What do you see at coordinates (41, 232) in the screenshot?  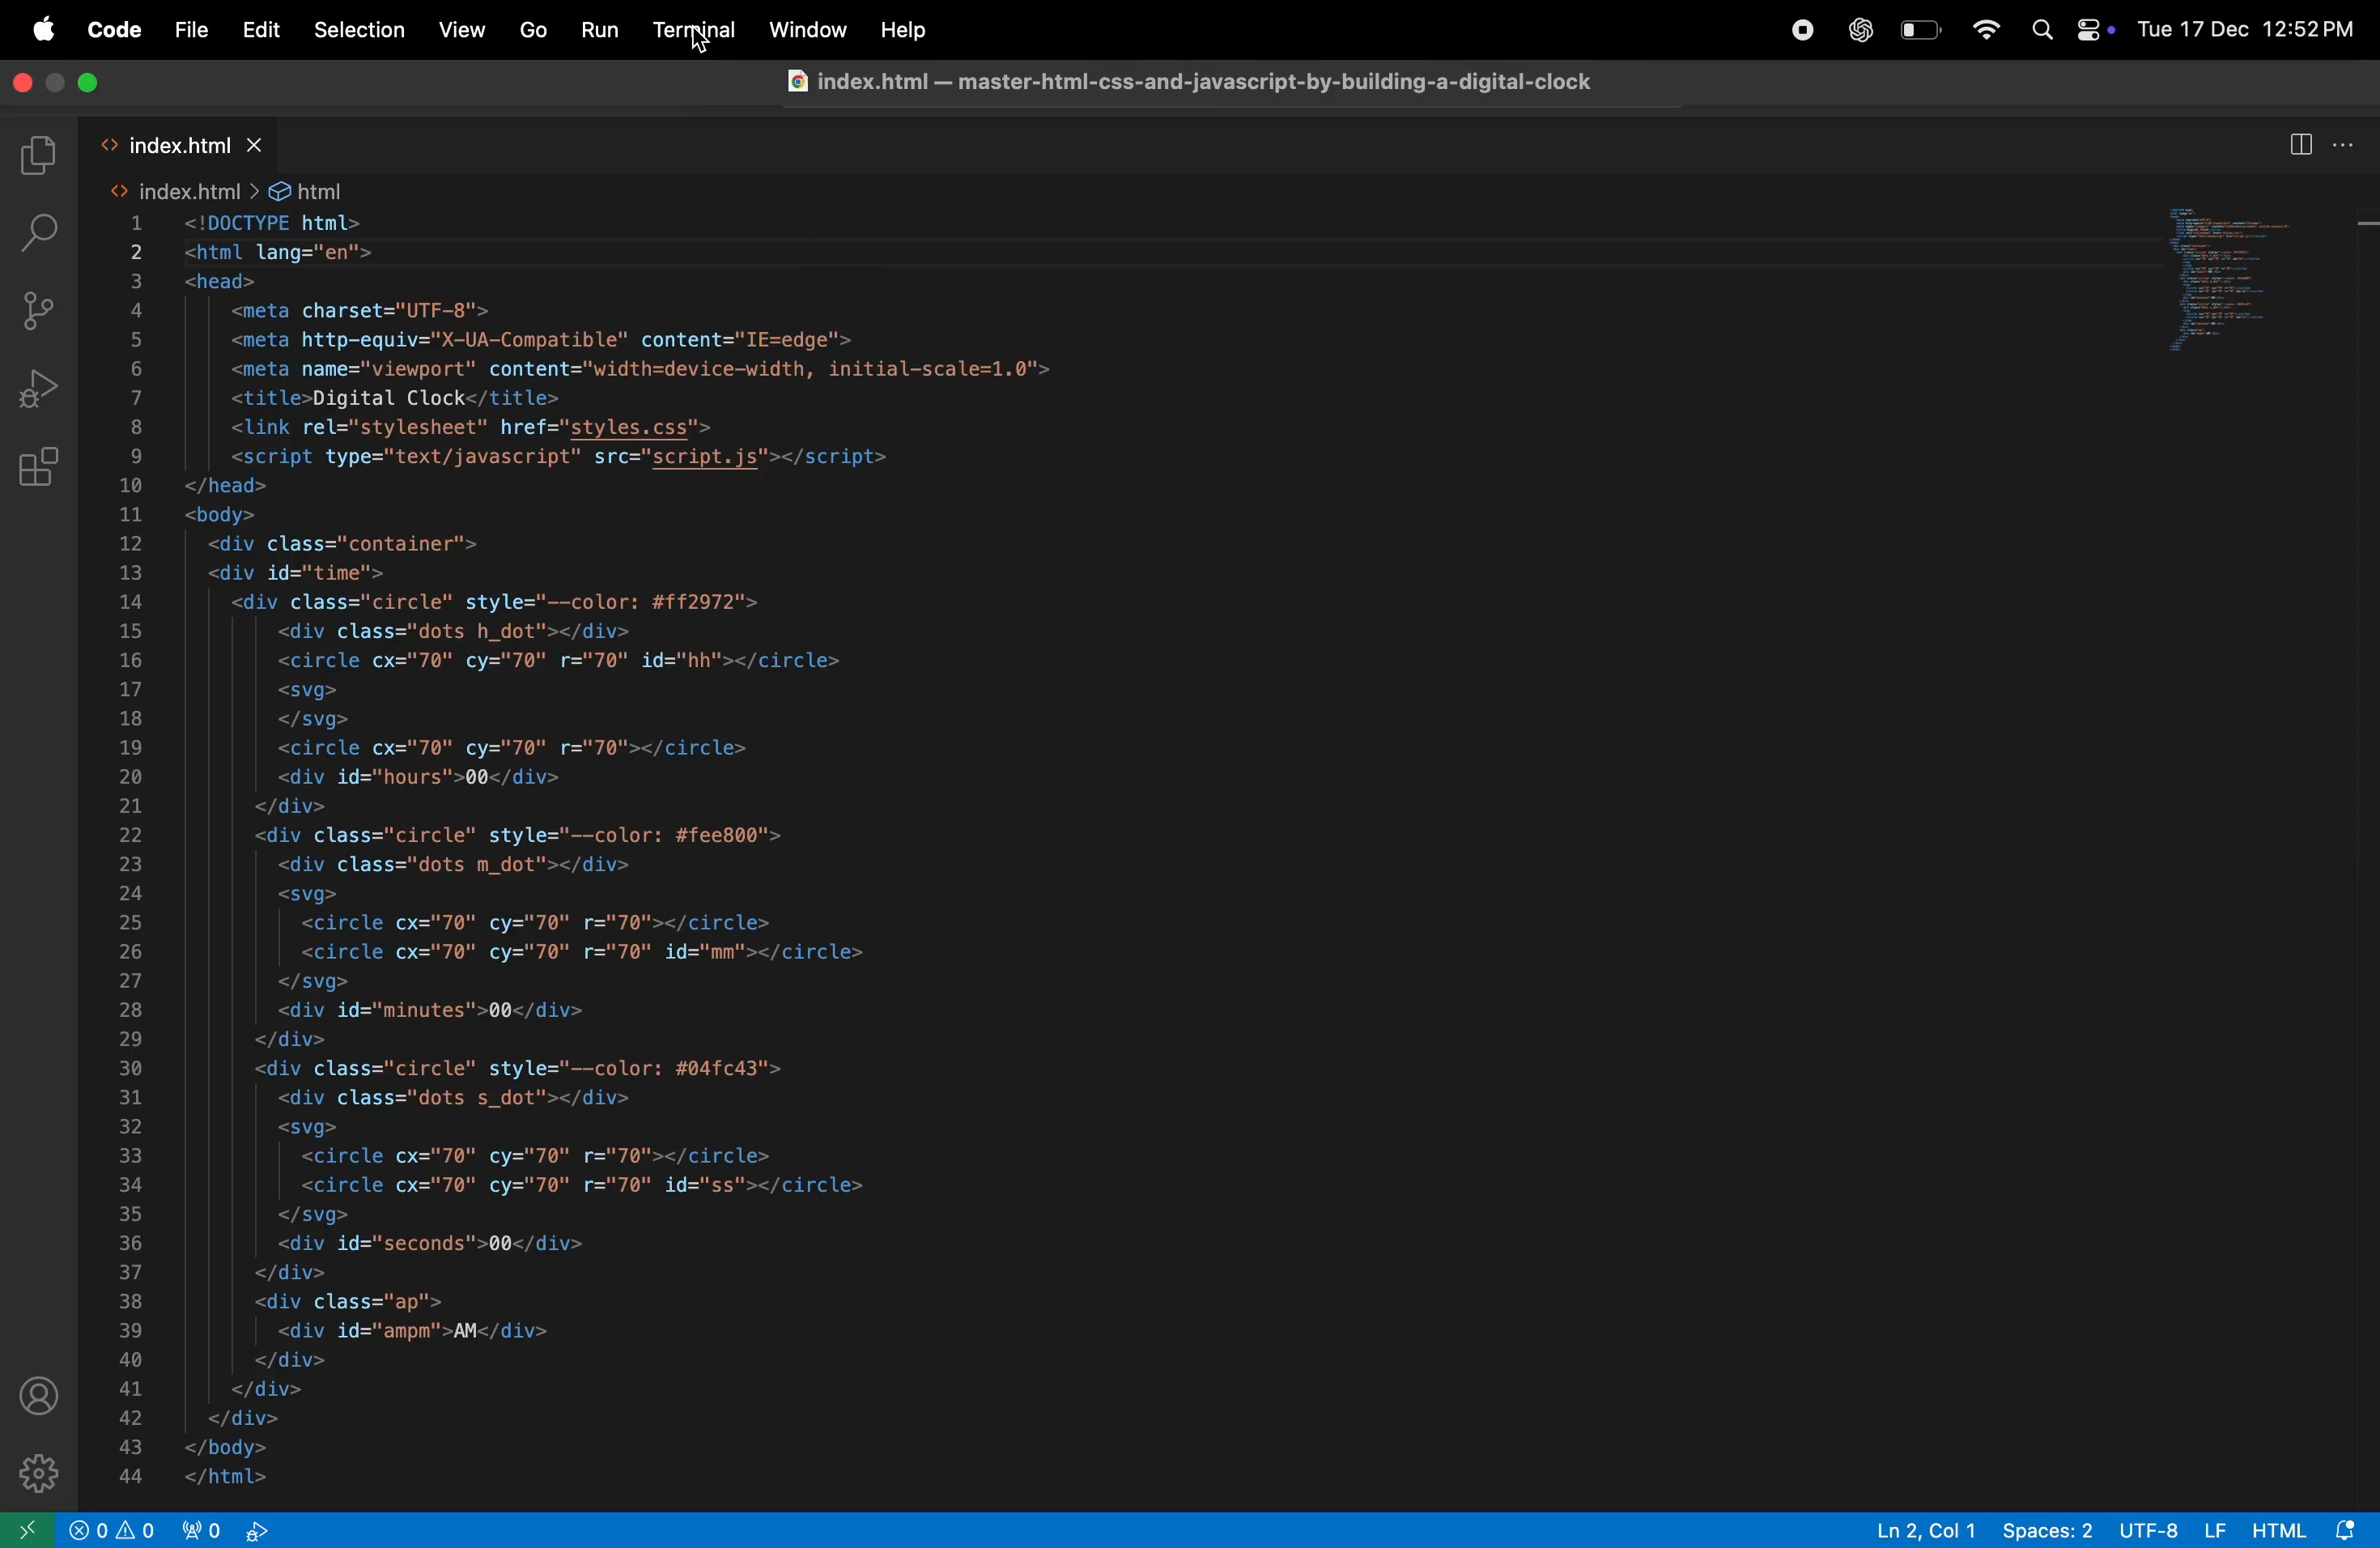 I see `search` at bounding box center [41, 232].